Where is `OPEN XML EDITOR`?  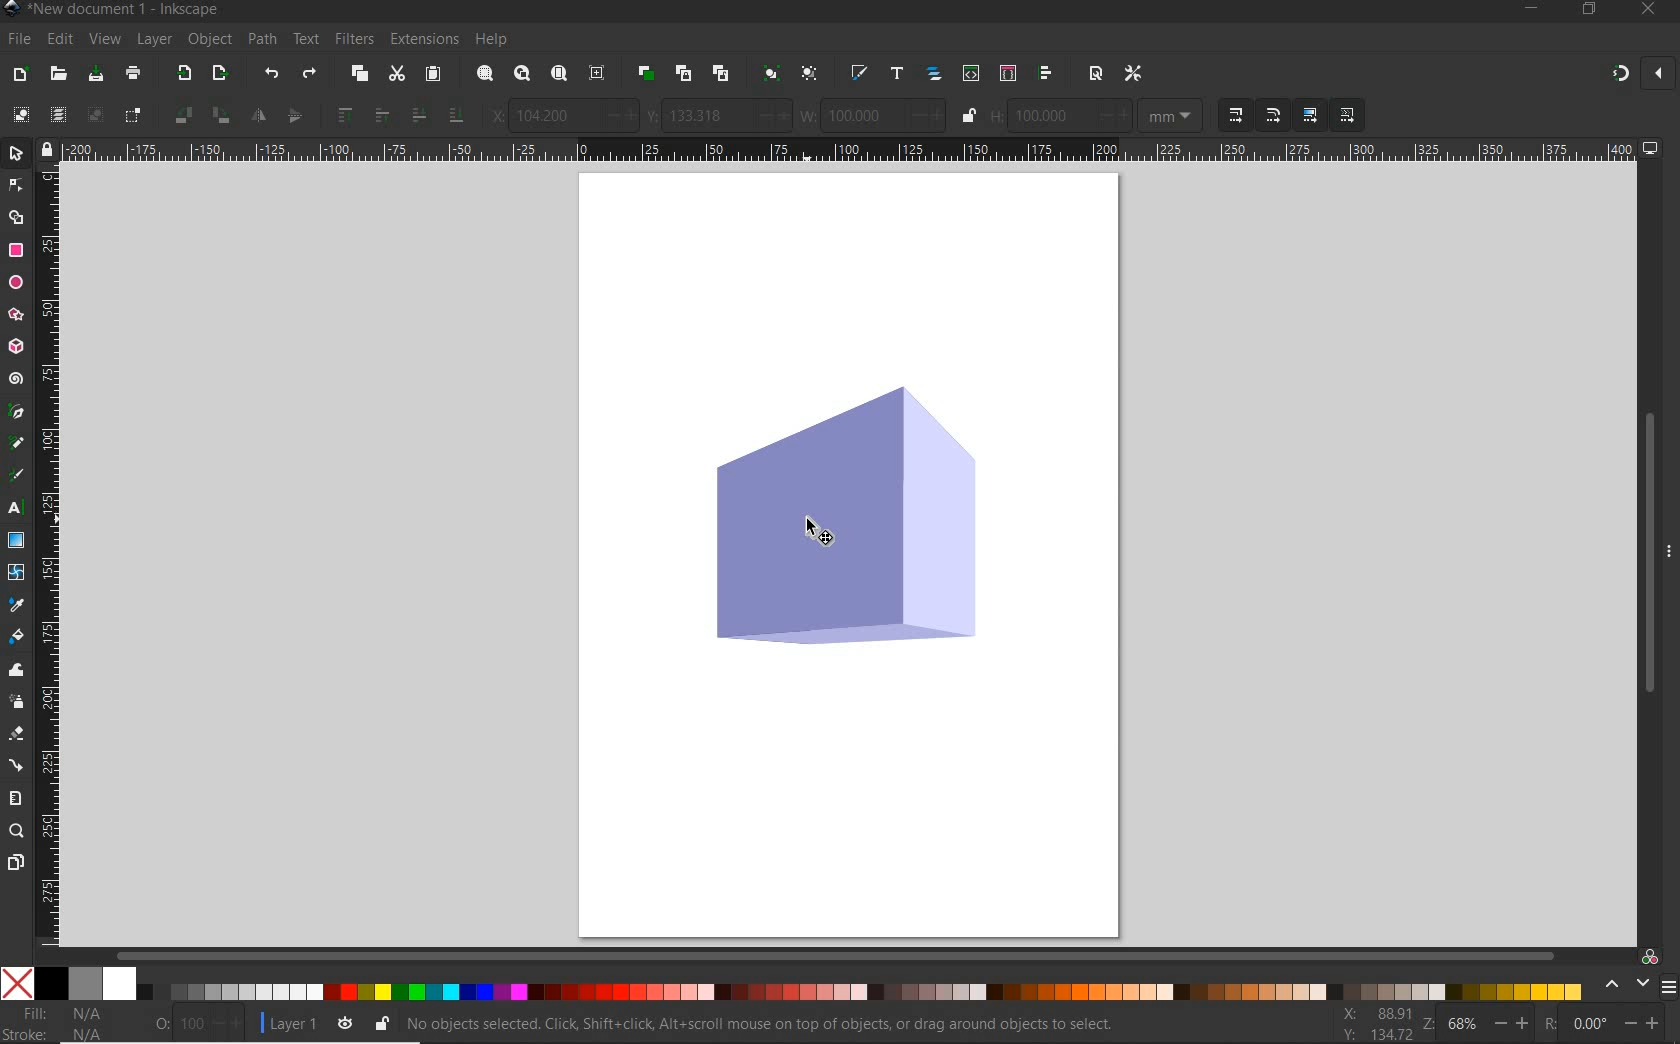
OPEN XML EDITOR is located at coordinates (970, 76).